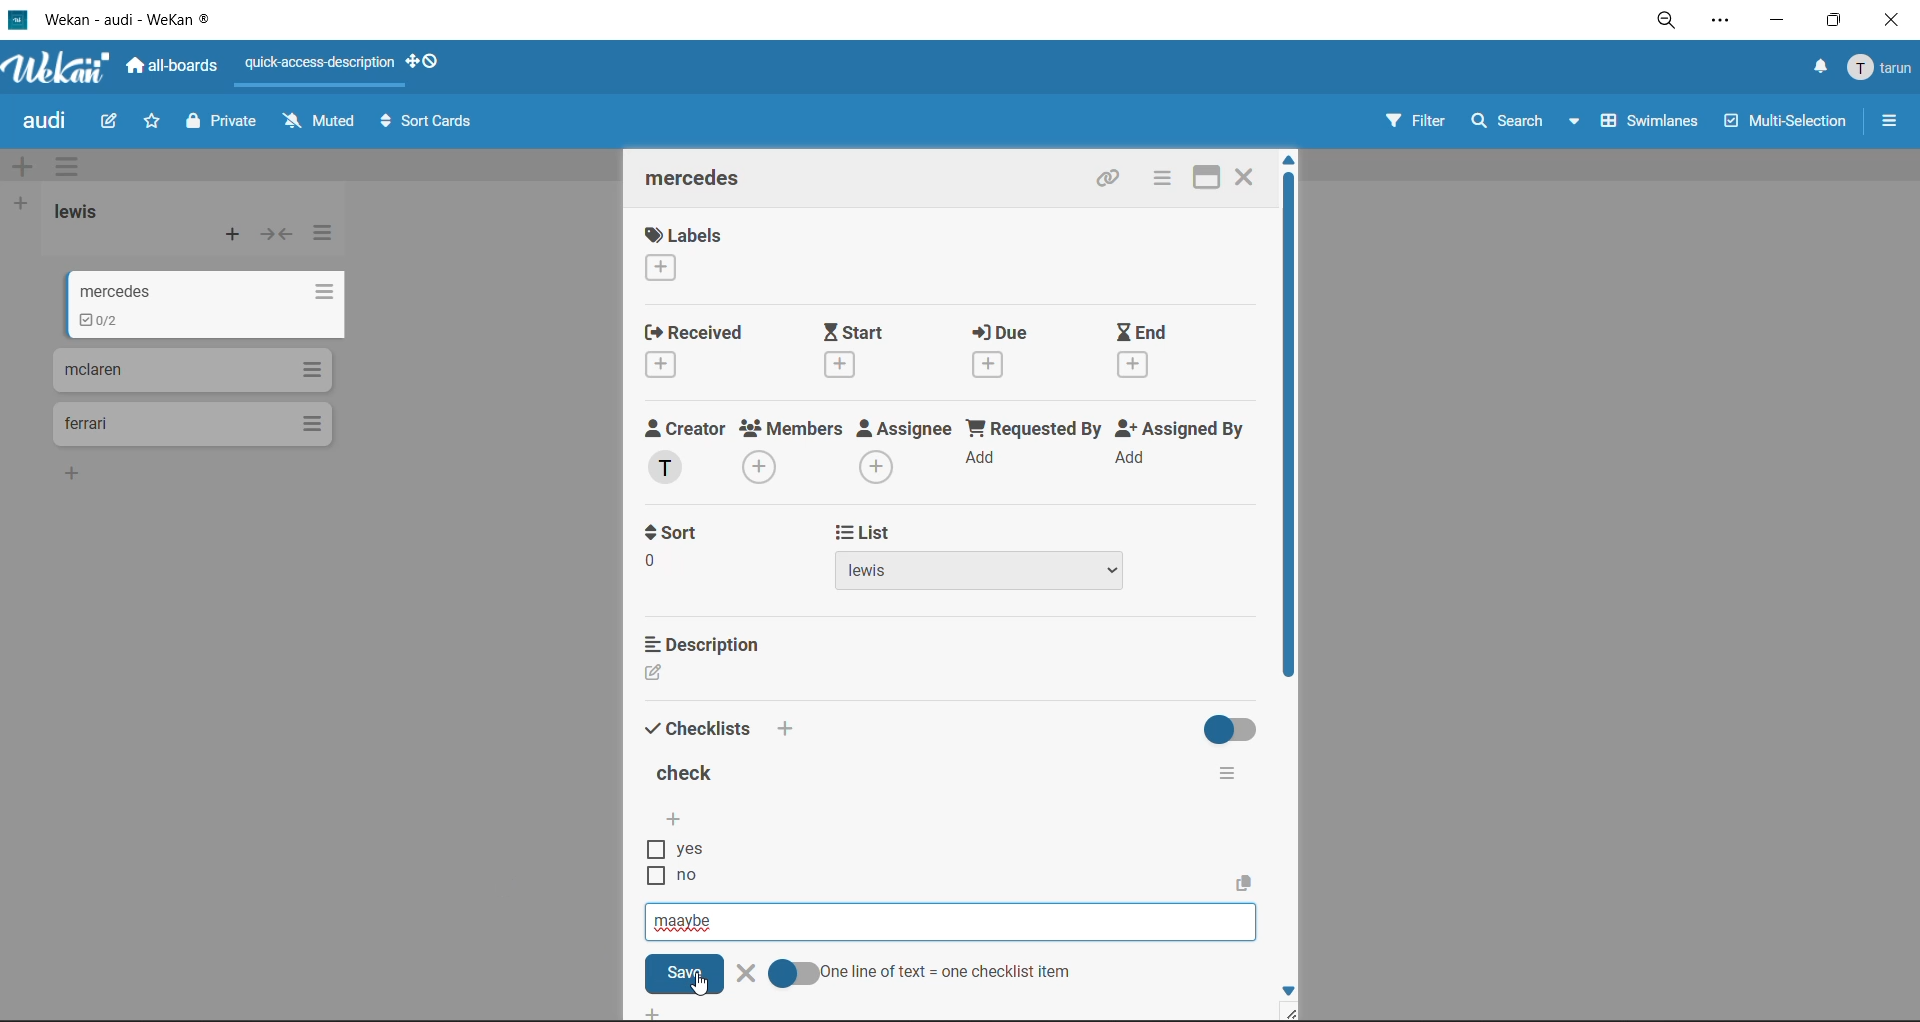  Describe the element at coordinates (47, 124) in the screenshot. I see `board title` at that location.